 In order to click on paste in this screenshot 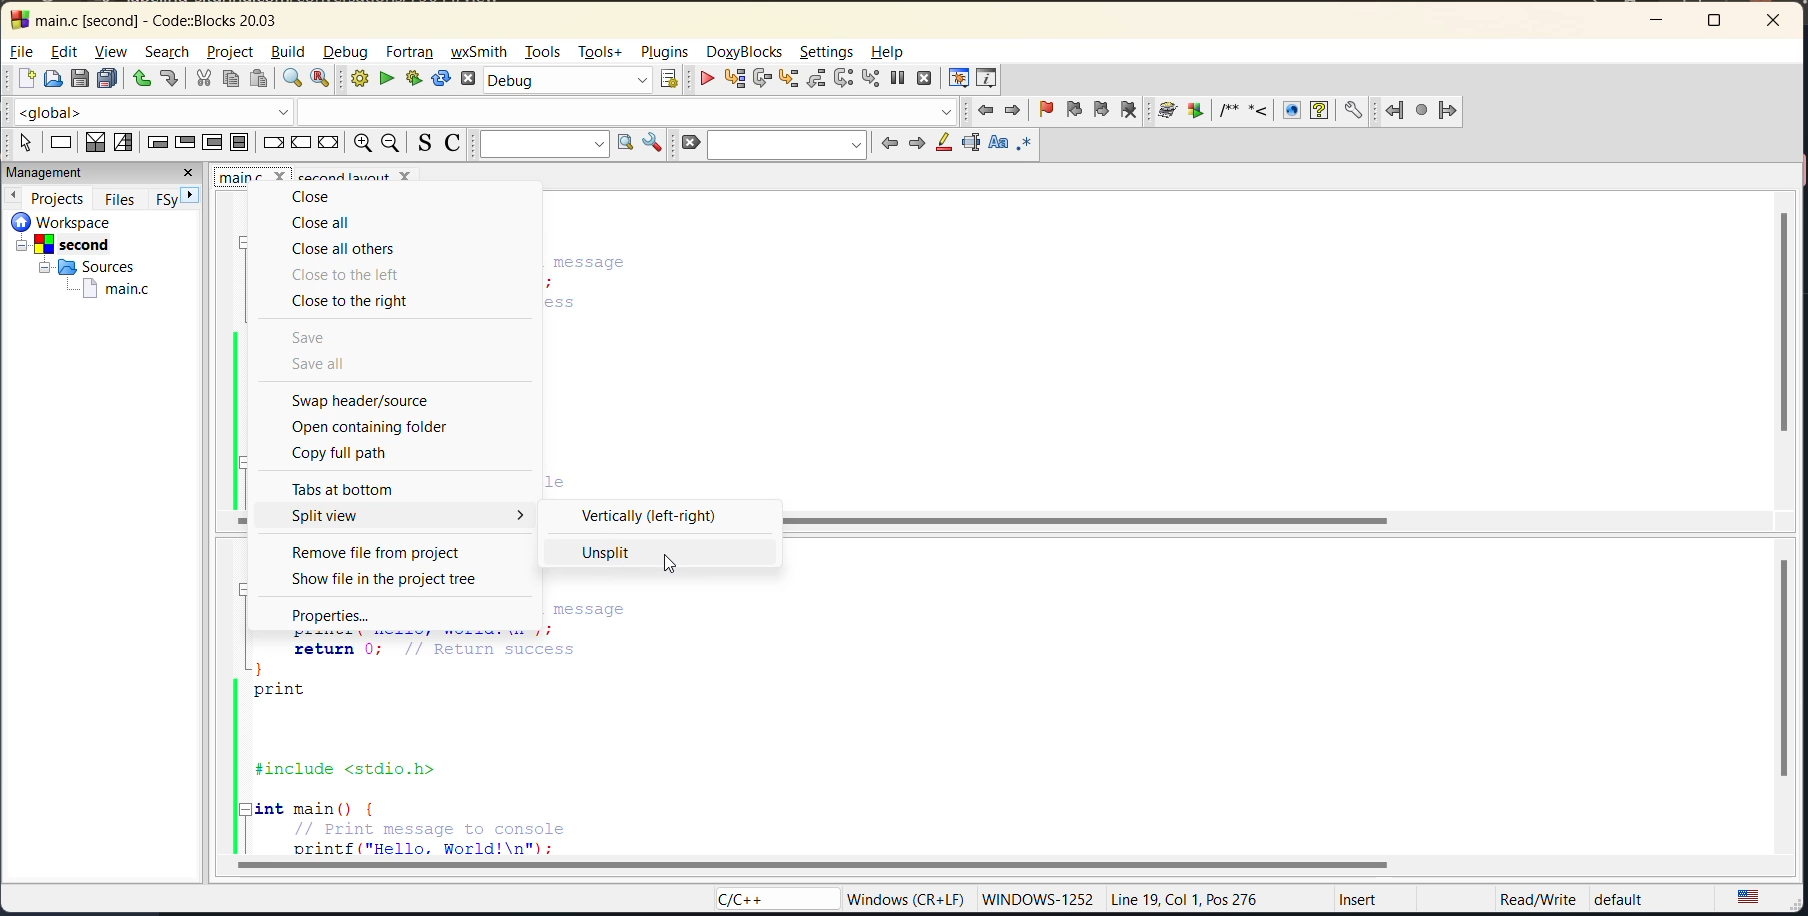, I will do `click(259, 80)`.